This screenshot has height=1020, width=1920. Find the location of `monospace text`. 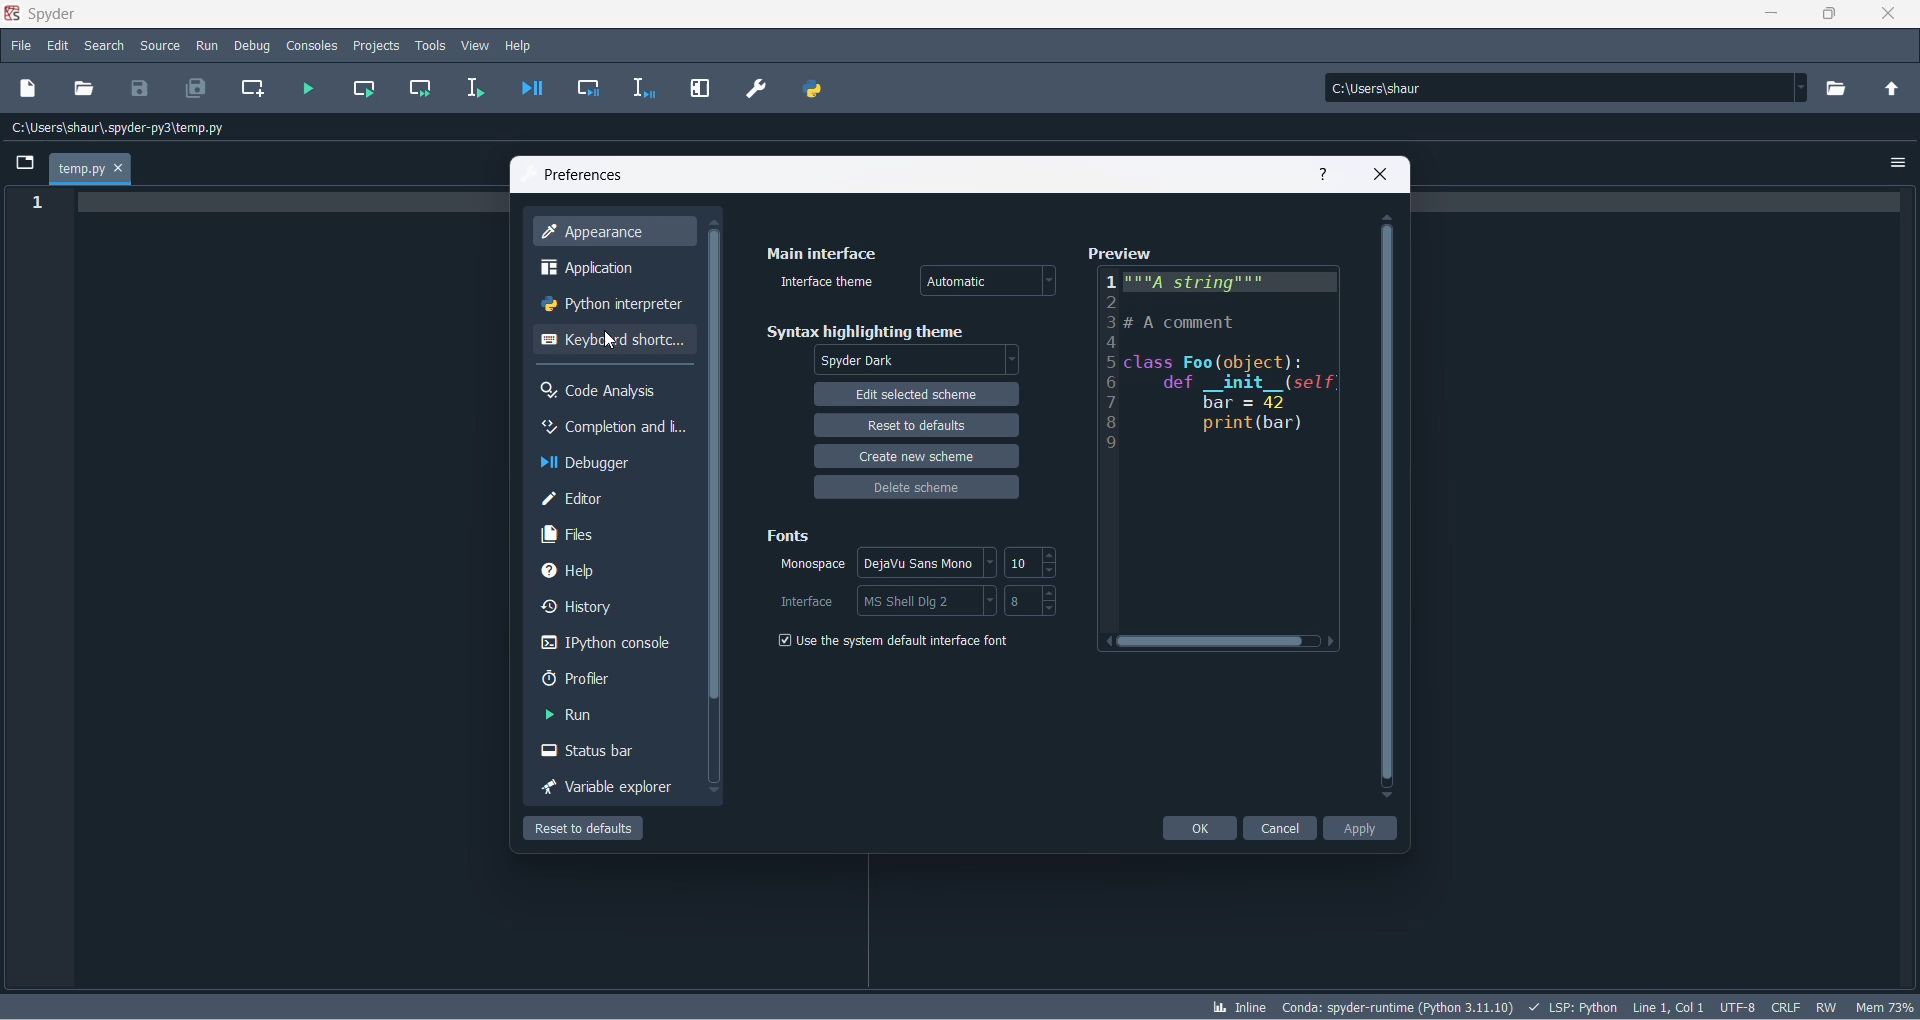

monospace text is located at coordinates (812, 566).